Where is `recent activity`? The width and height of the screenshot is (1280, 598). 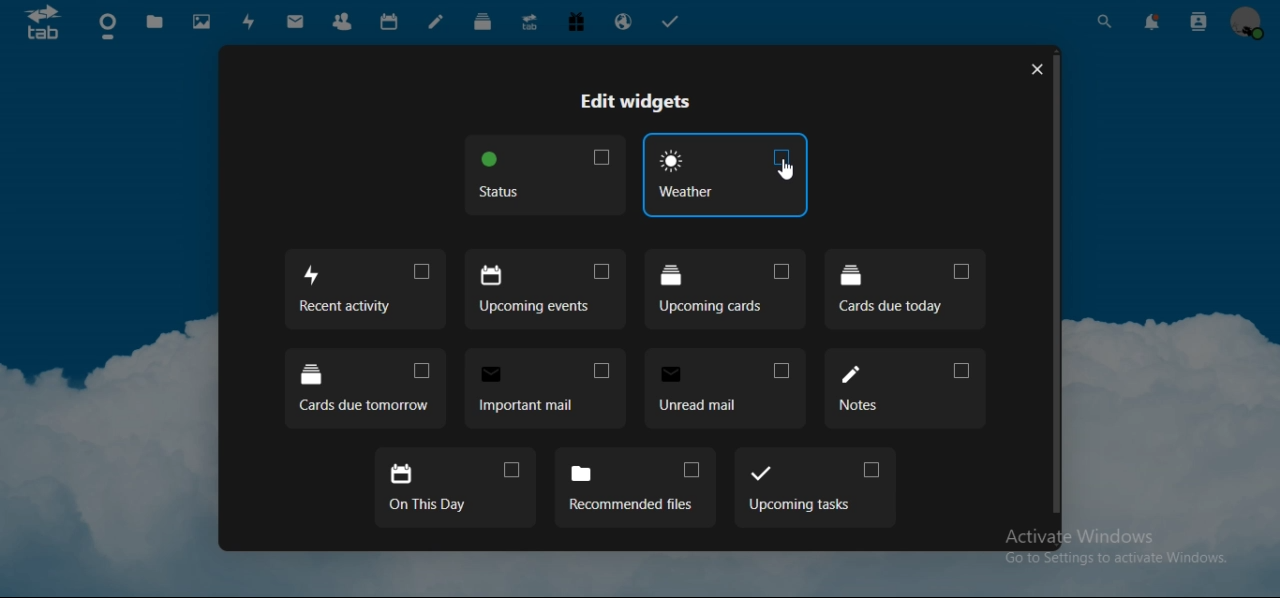 recent activity is located at coordinates (366, 289).